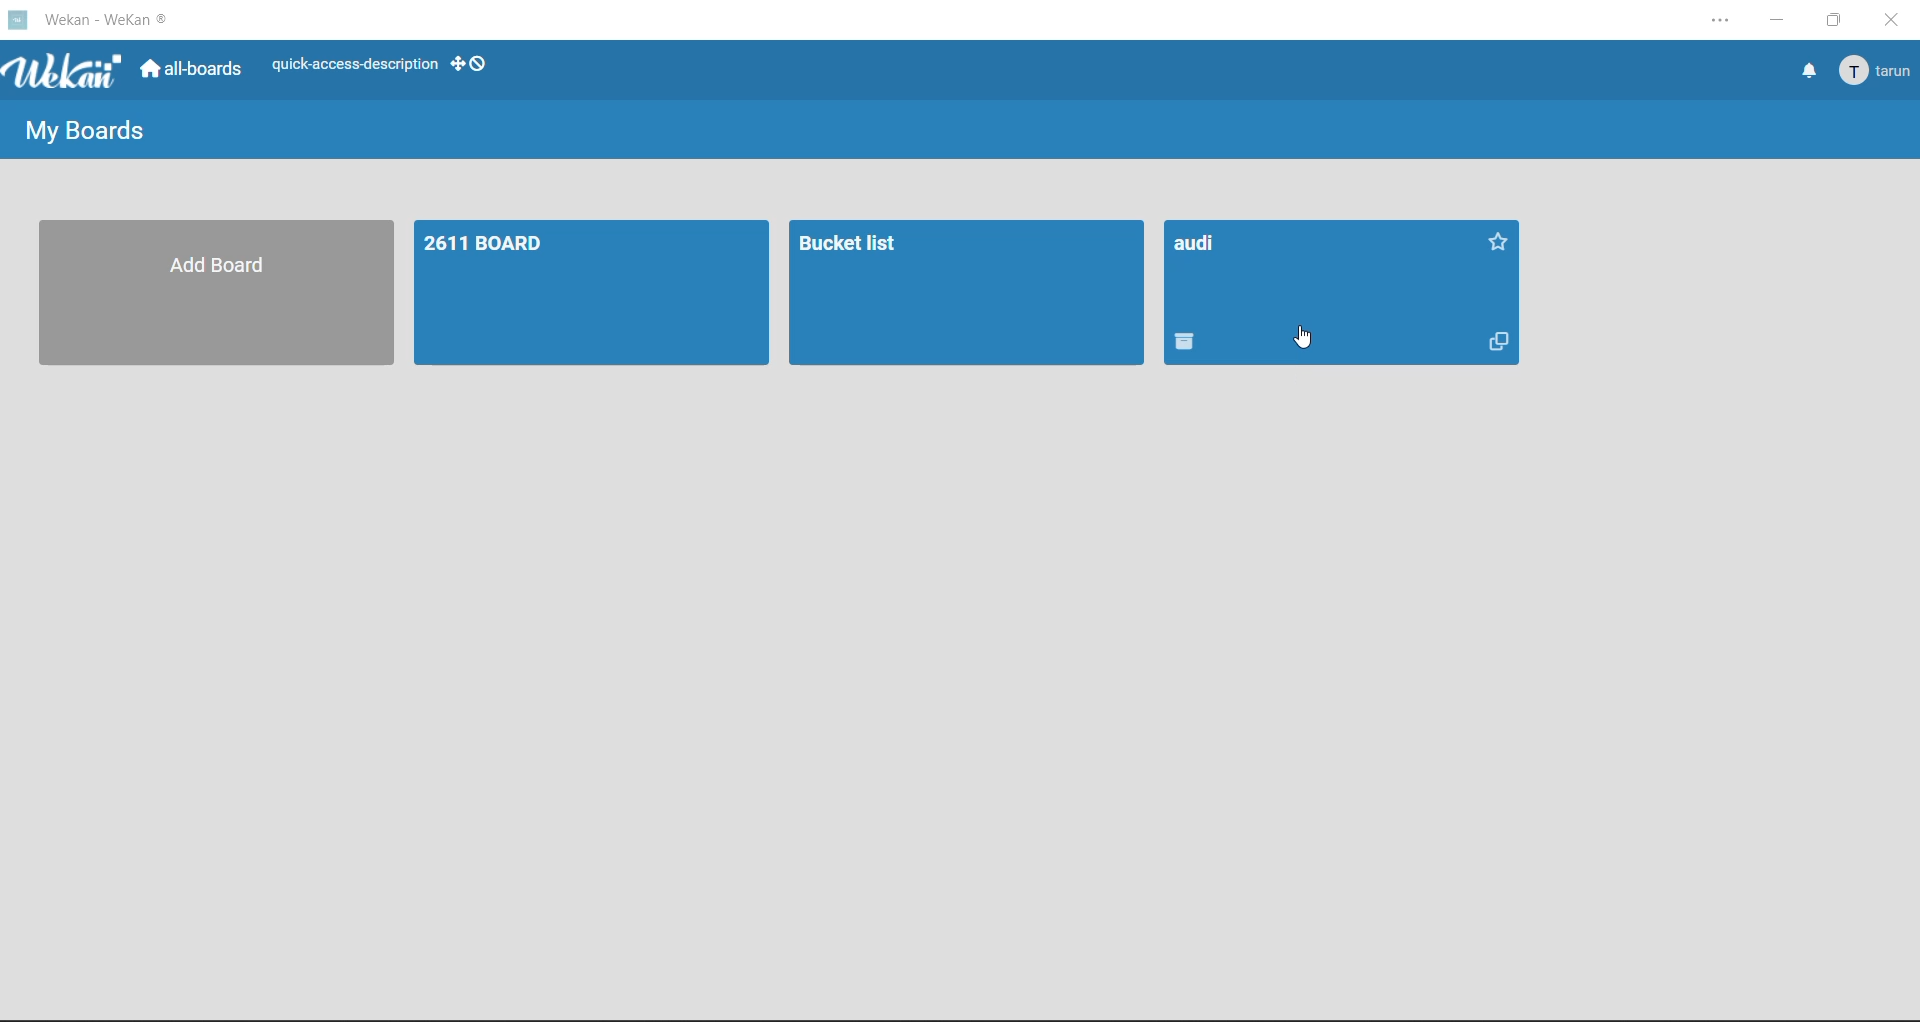 The width and height of the screenshot is (1920, 1022). Describe the element at coordinates (1306, 340) in the screenshot. I see `cursor` at that location.